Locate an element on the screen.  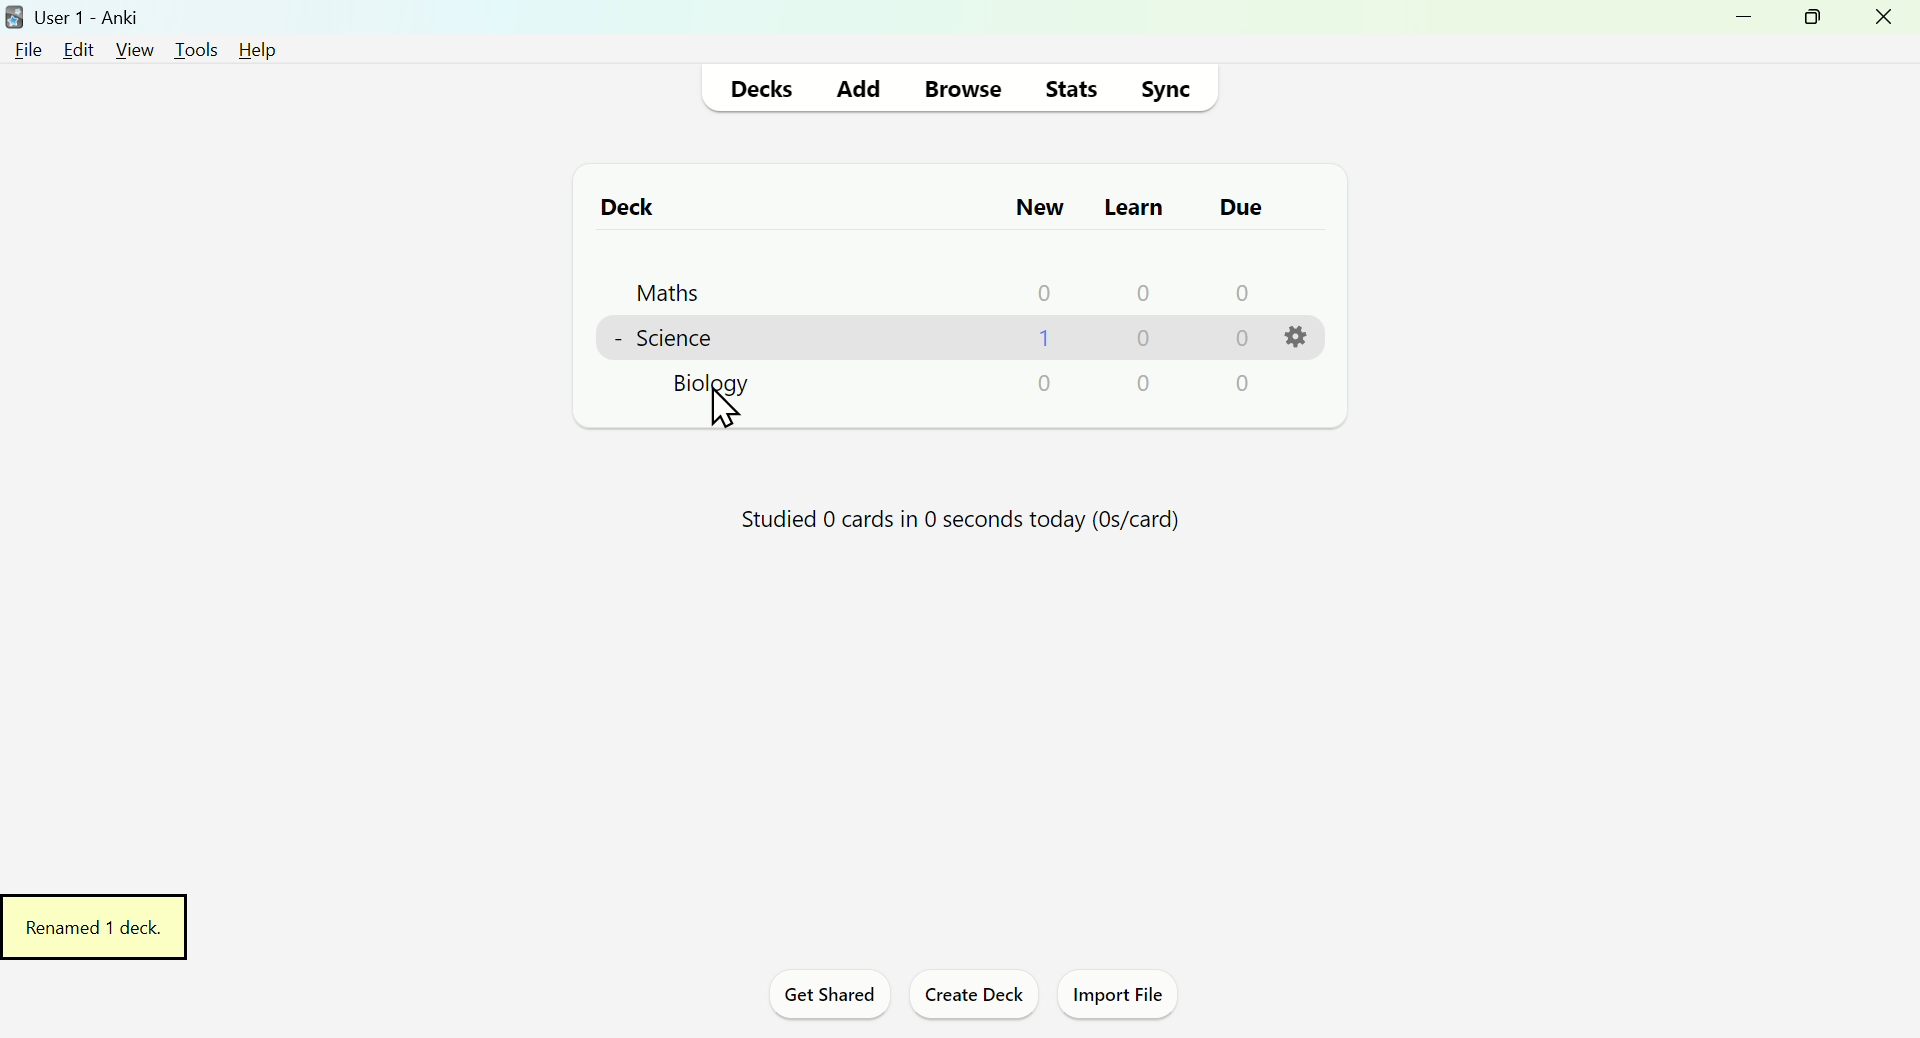
Close is located at coordinates (1887, 23).